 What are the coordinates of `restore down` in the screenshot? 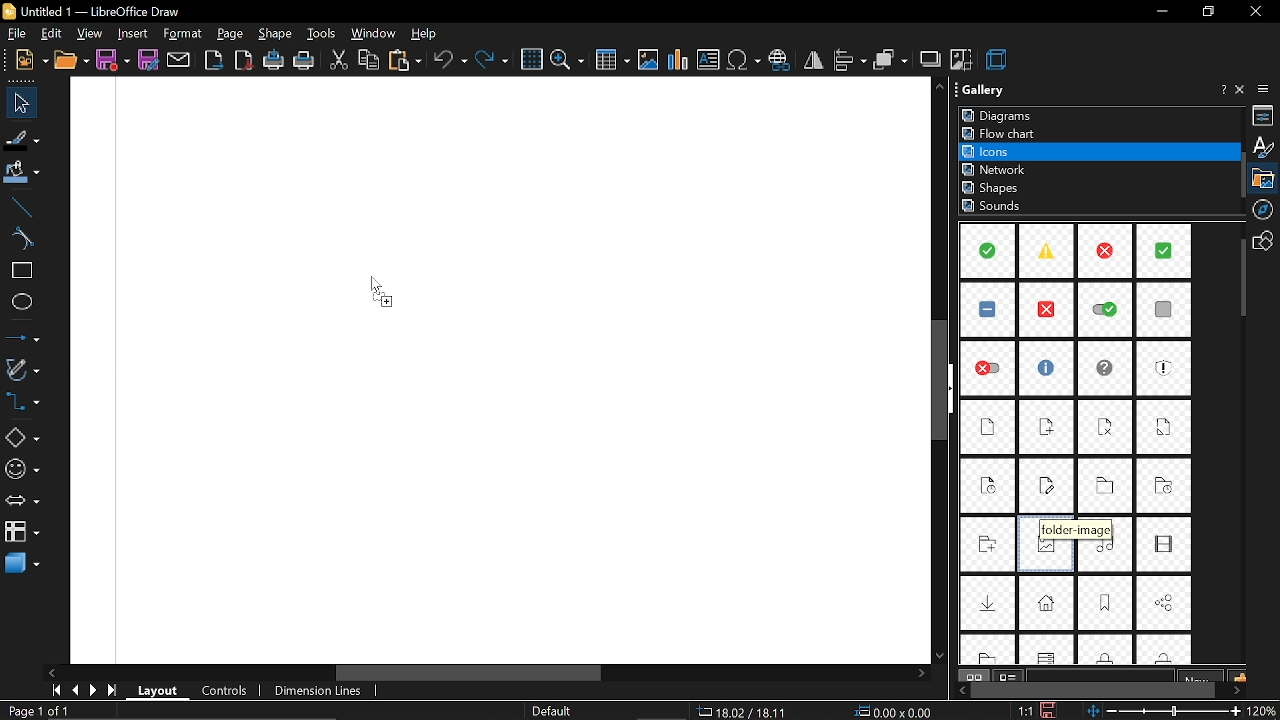 It's located at (1206, 12).